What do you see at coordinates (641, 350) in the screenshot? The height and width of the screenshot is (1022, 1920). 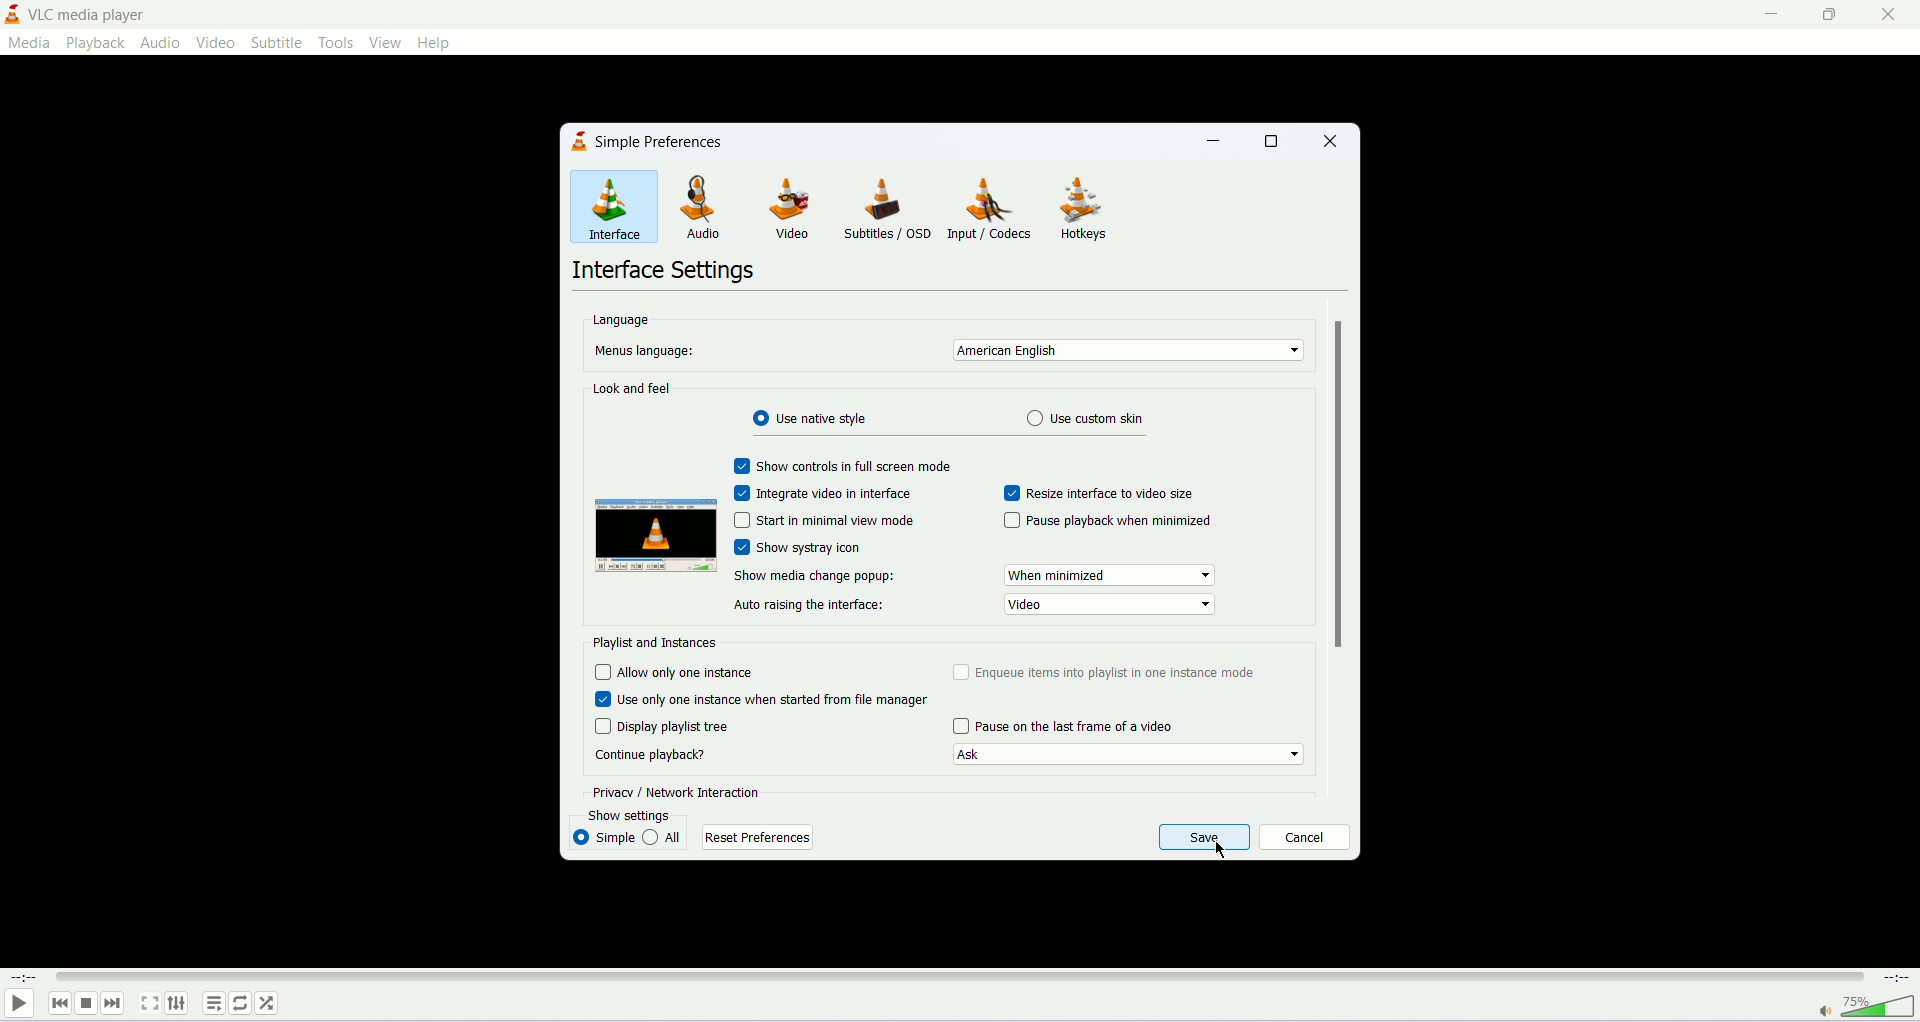 I see `Menu's language` at bounding box center [641, 350].